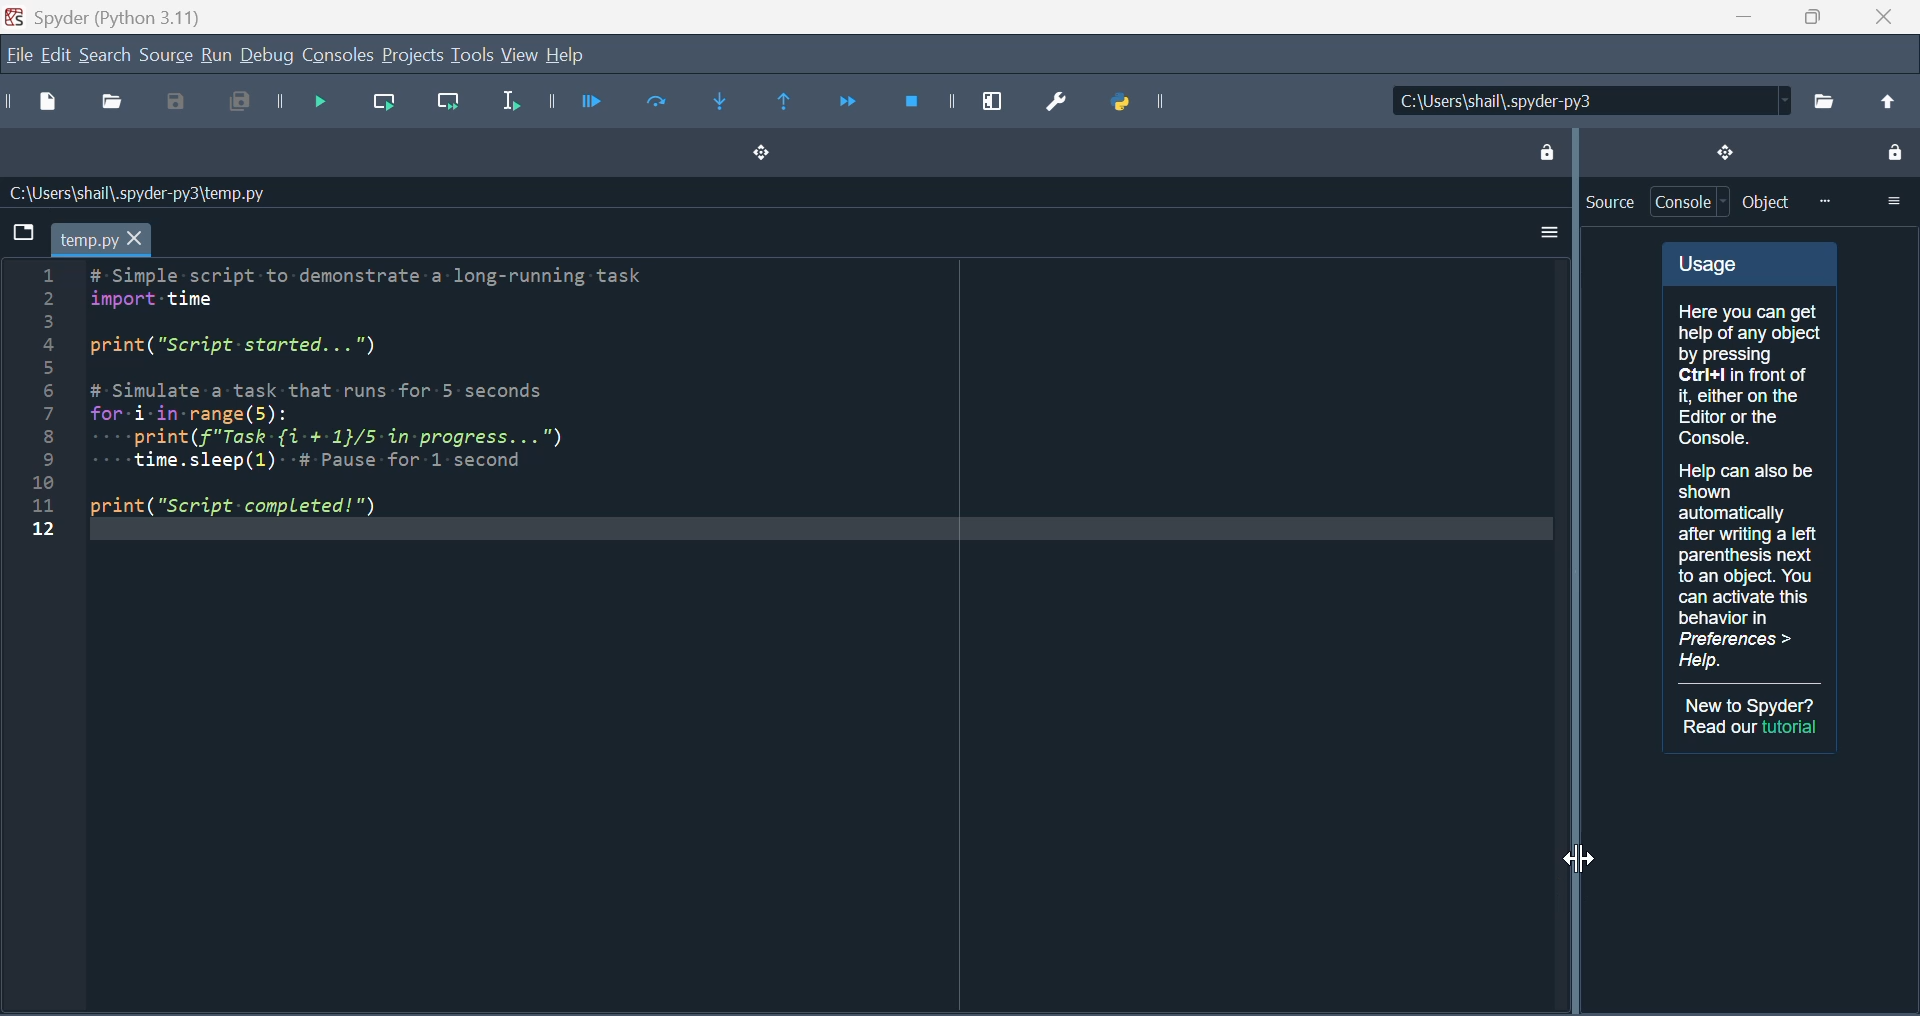  I want to click on Console, so click(1692, 202).